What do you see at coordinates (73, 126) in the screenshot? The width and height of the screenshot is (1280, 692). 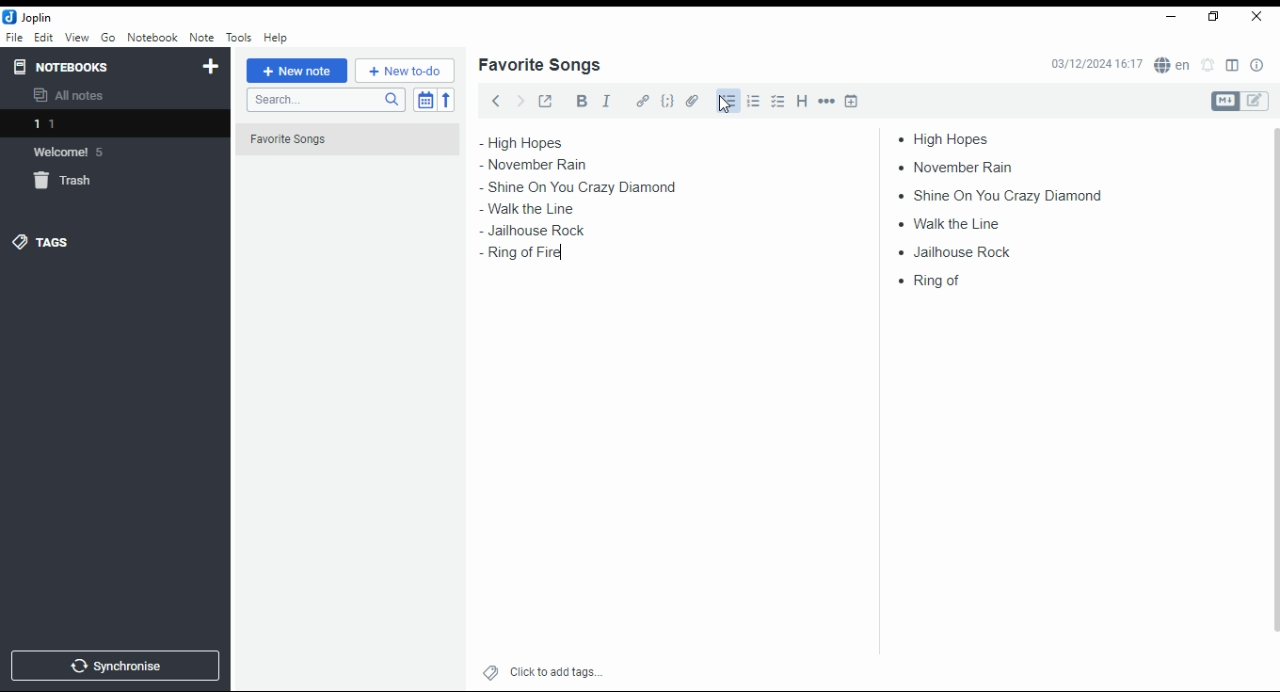 I see `notebook 1` at bounding box center [73, 126].